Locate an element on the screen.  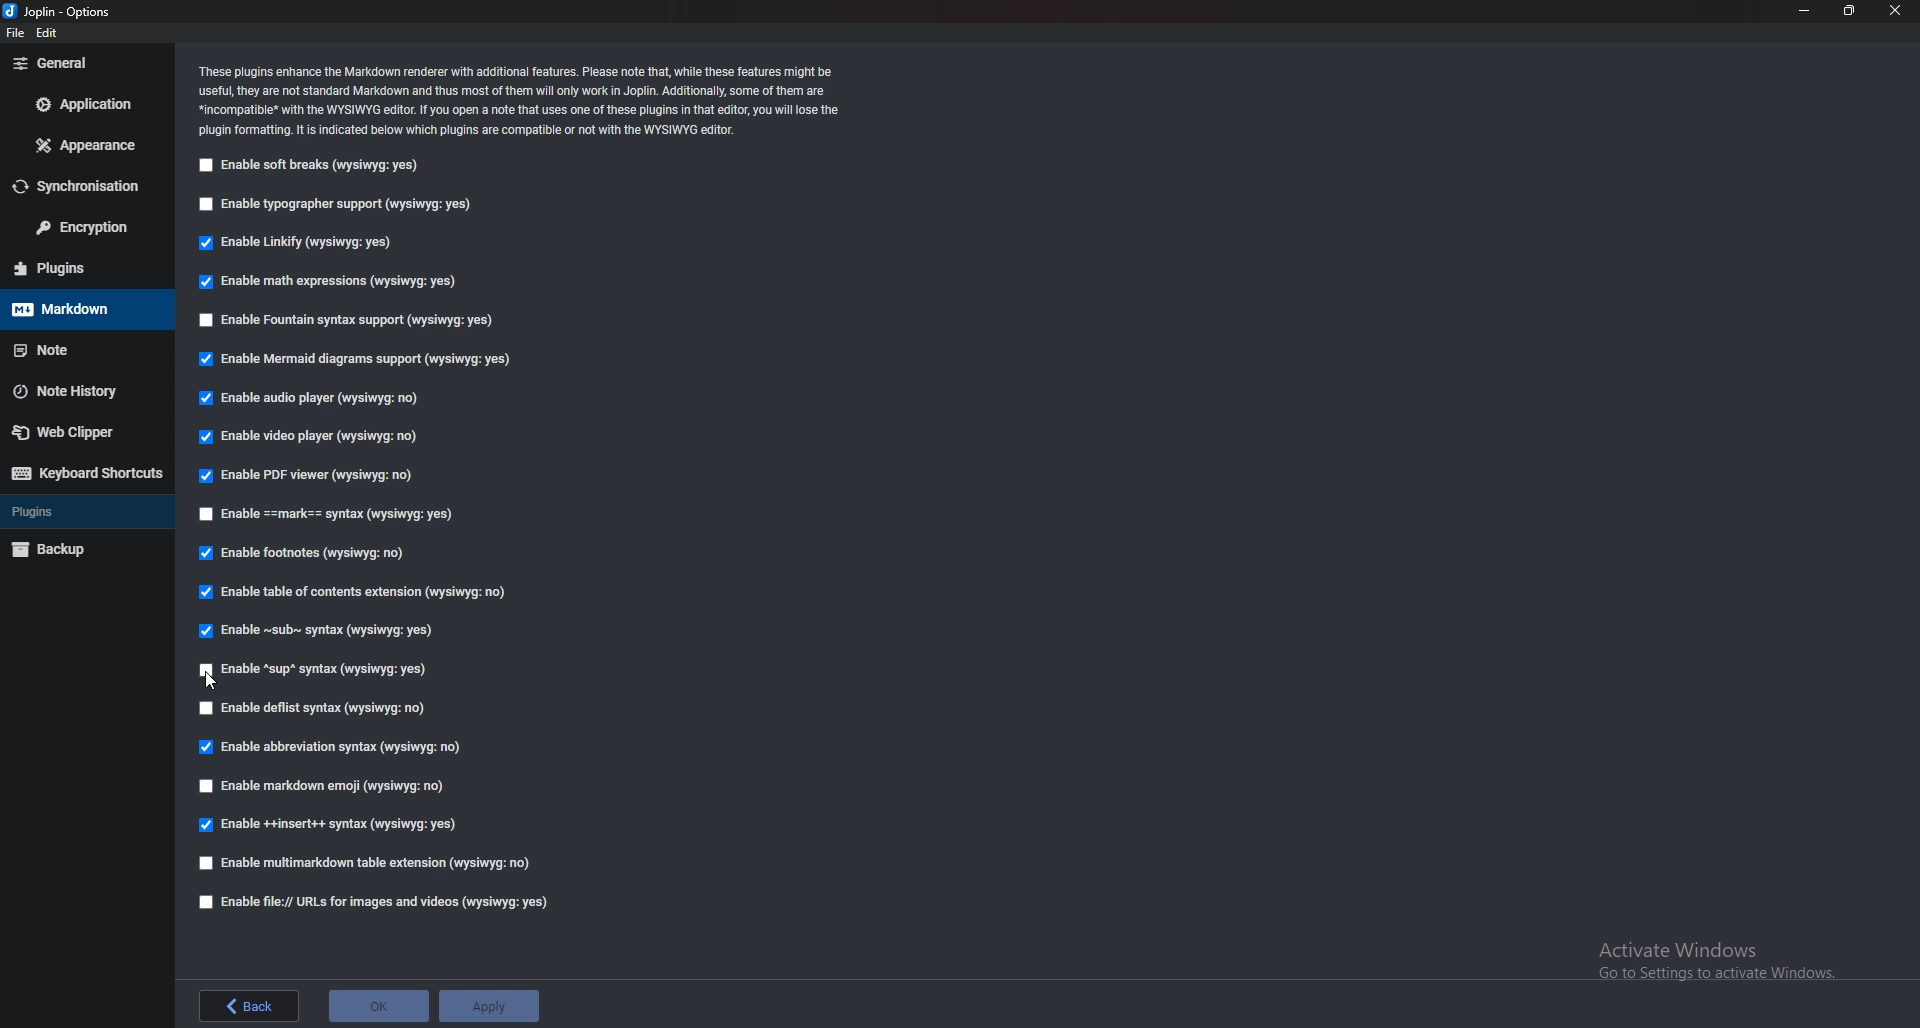
Enable typographer support is located at coordinates (343, 205).